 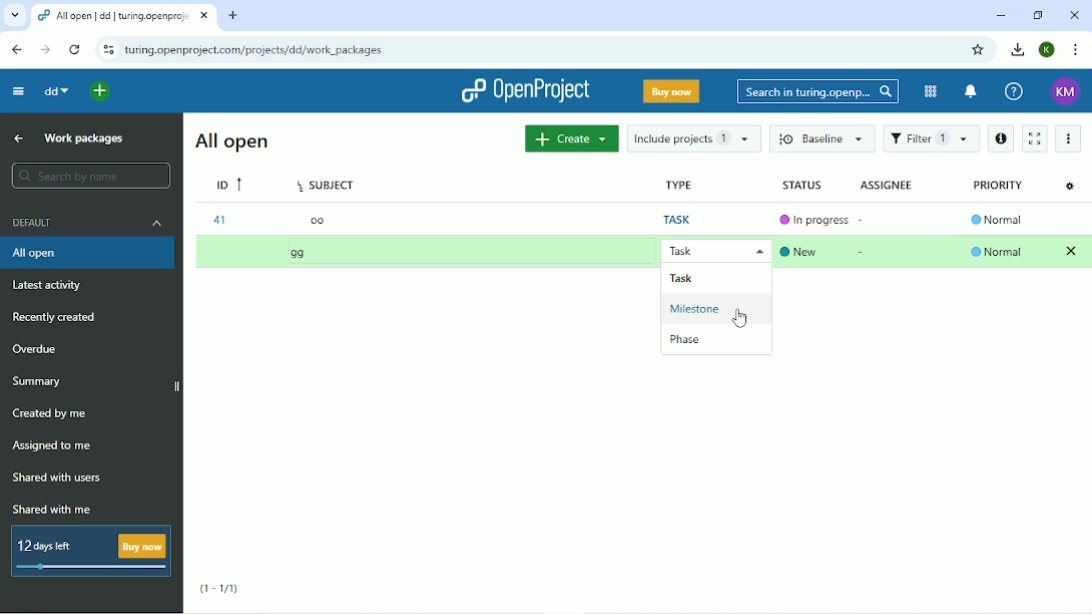 What do you see at coordinates (1035, 15) in the screenshot?
I see `Restore down` at bounding box center [1035, 15].